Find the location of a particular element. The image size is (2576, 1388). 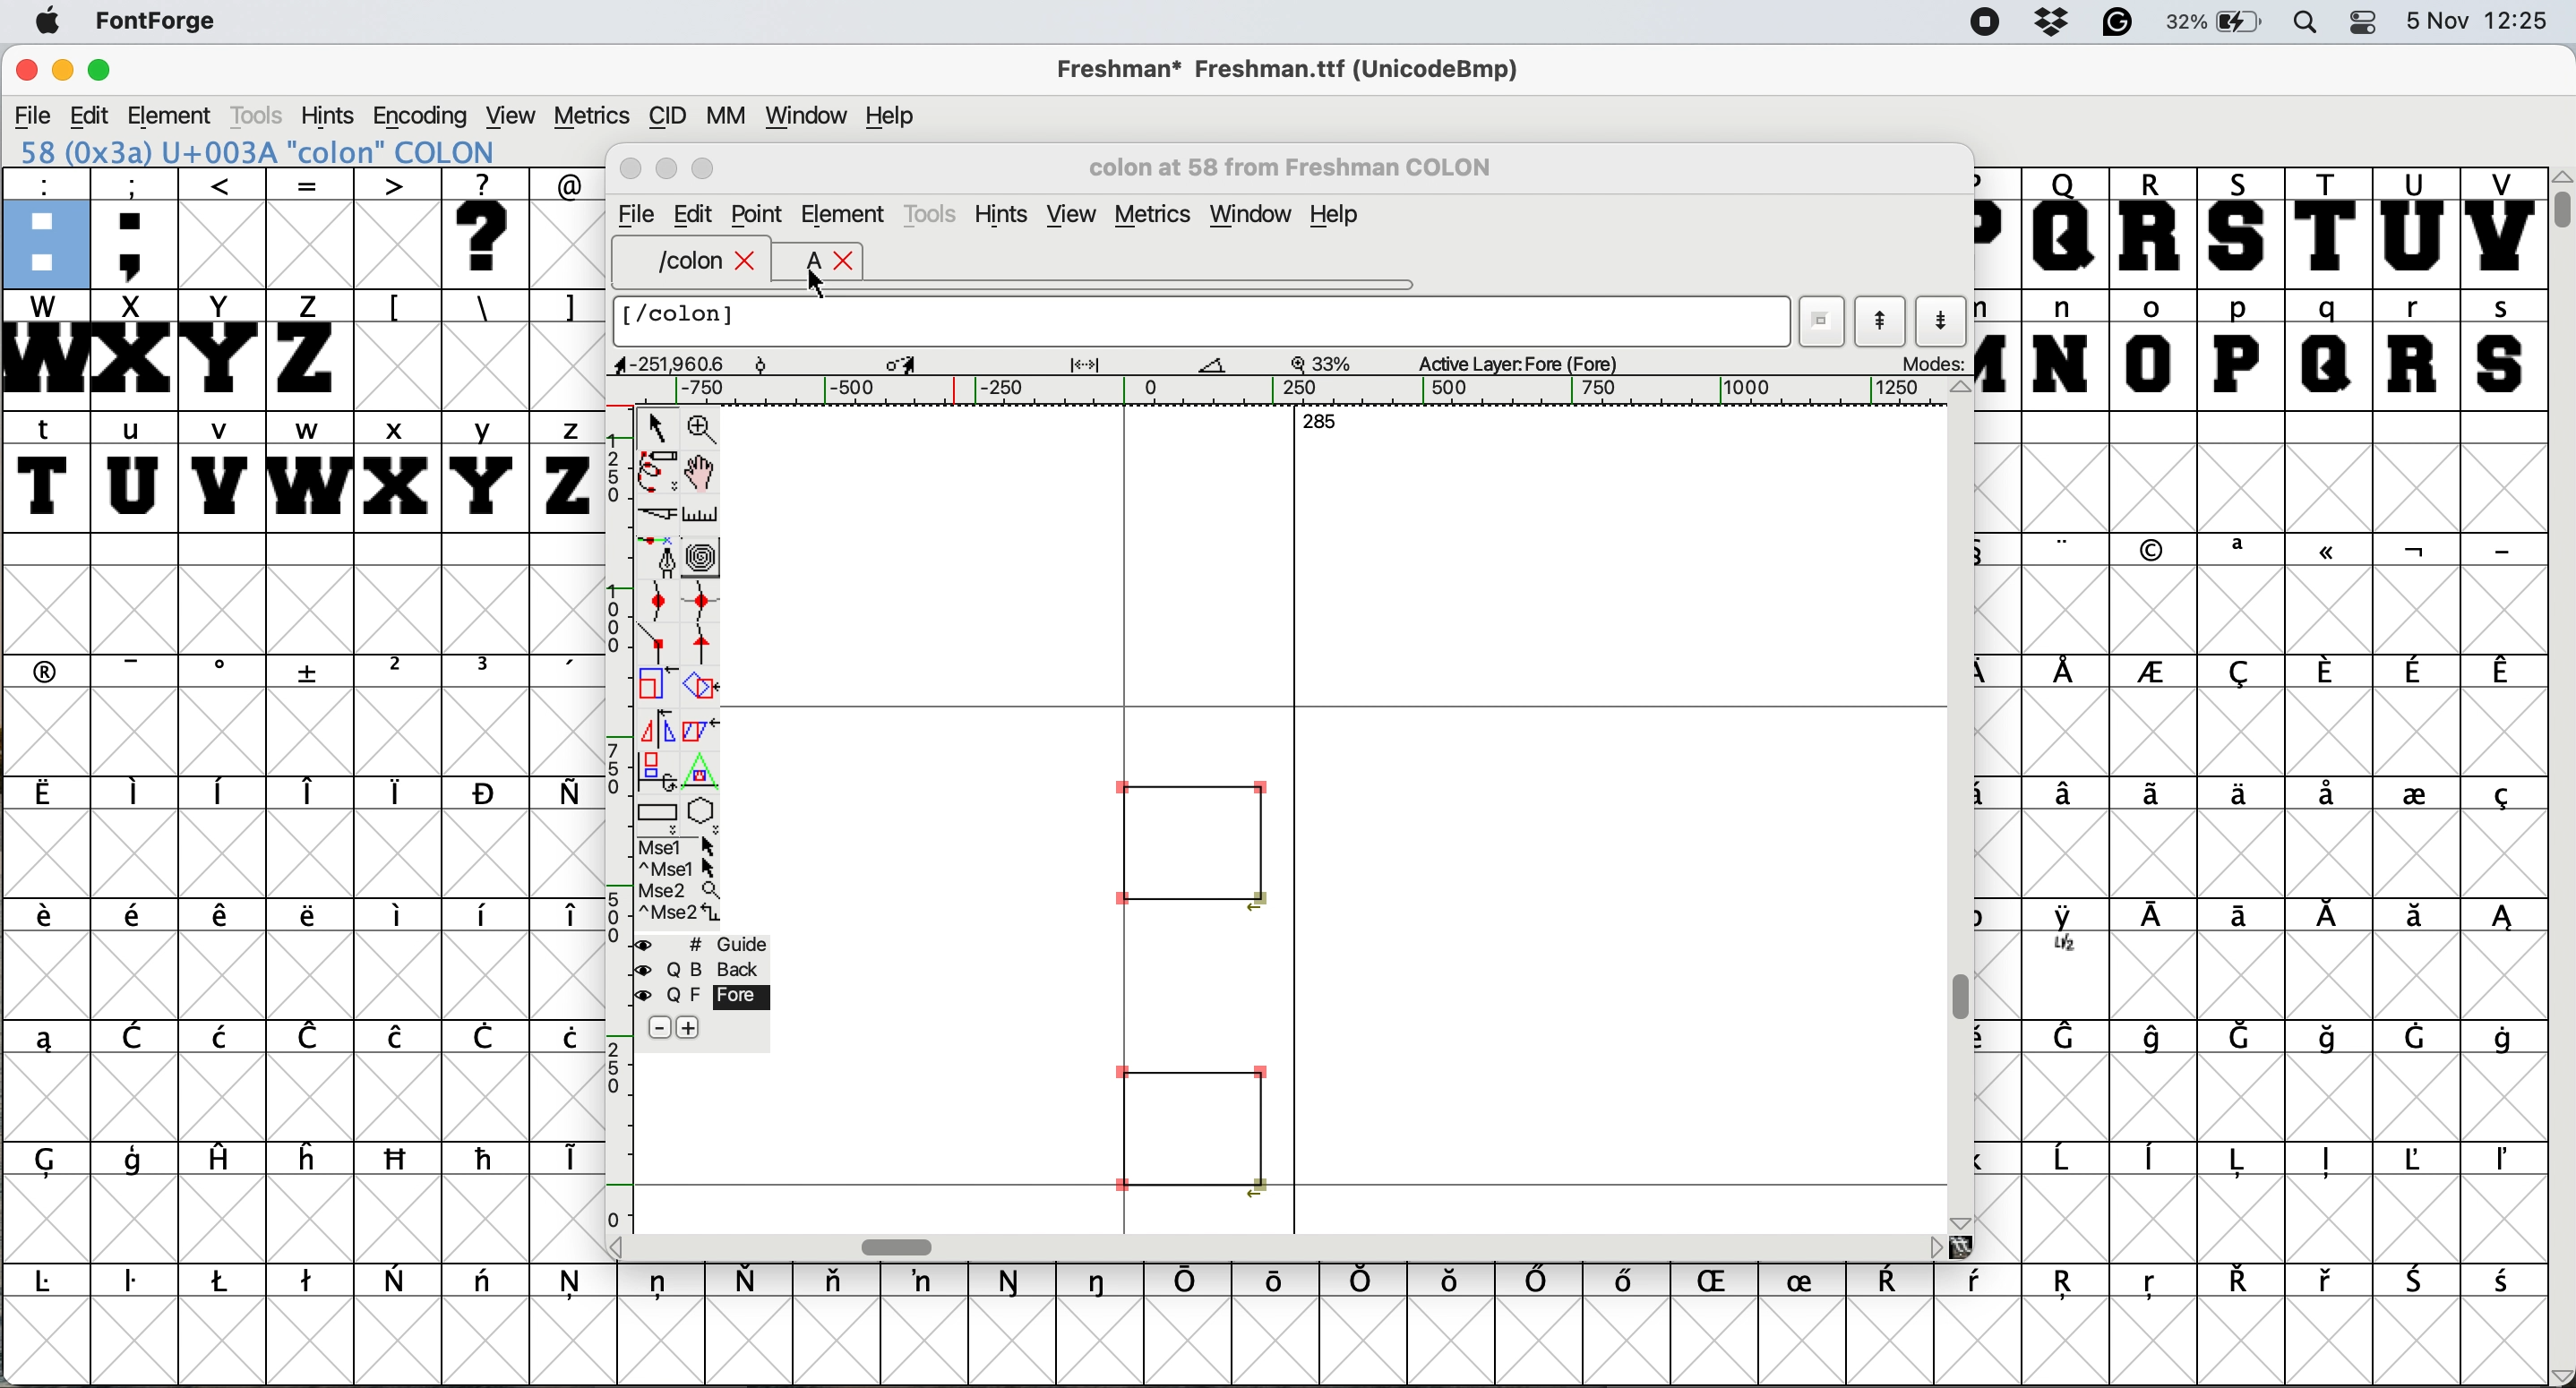

element is located at coordinates (843, 214).